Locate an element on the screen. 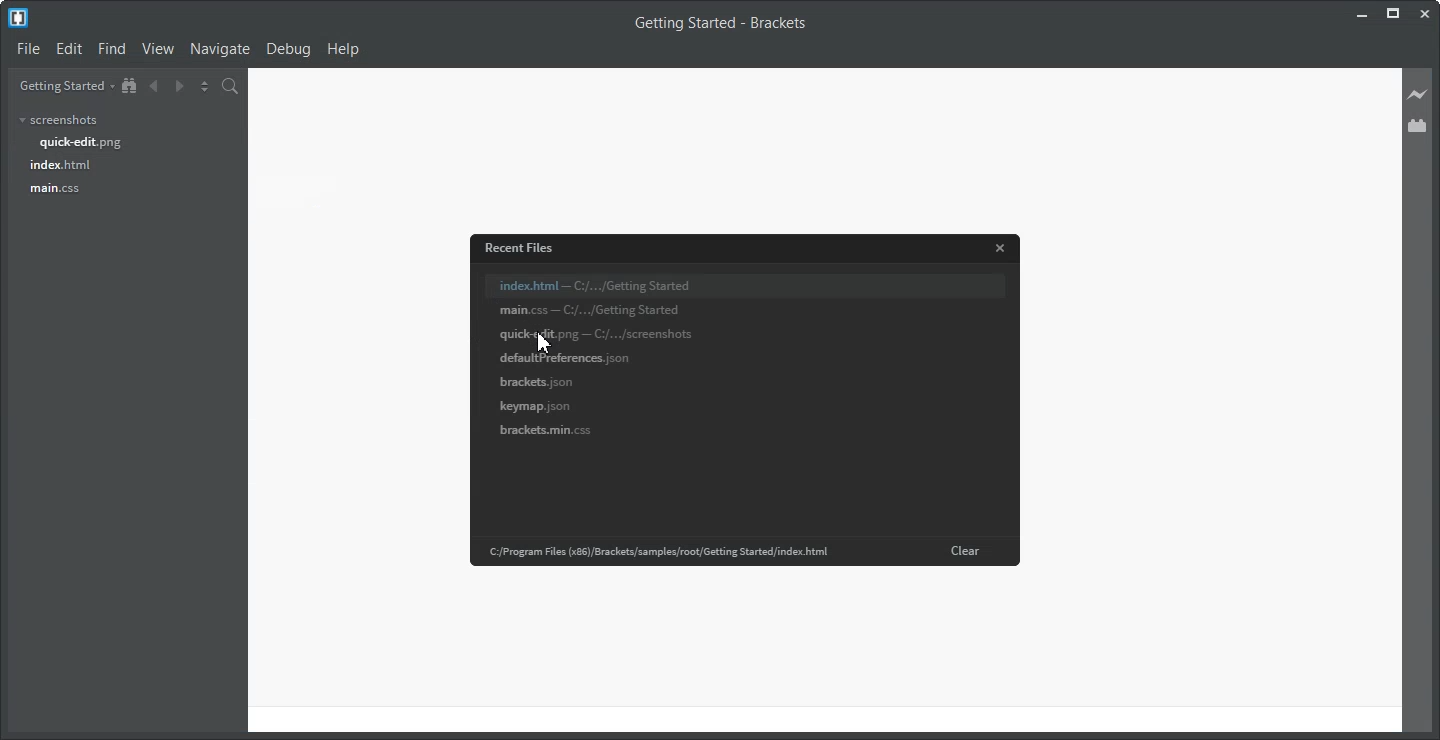 This screenshot has width=1440, height=740. screenshots is located at coordinates (62, 121).